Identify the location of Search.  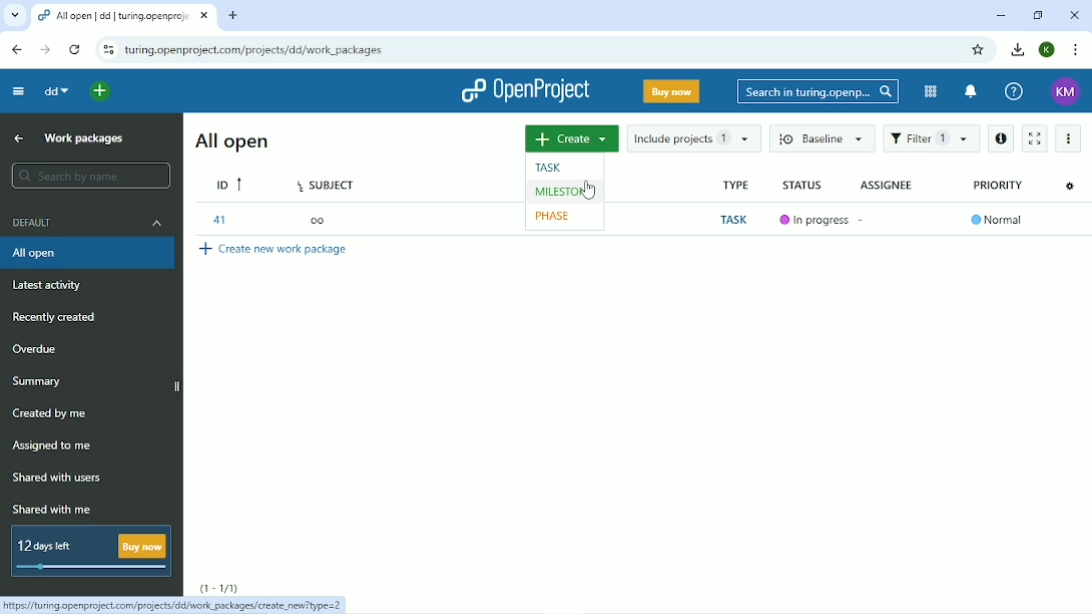
(818, 93).